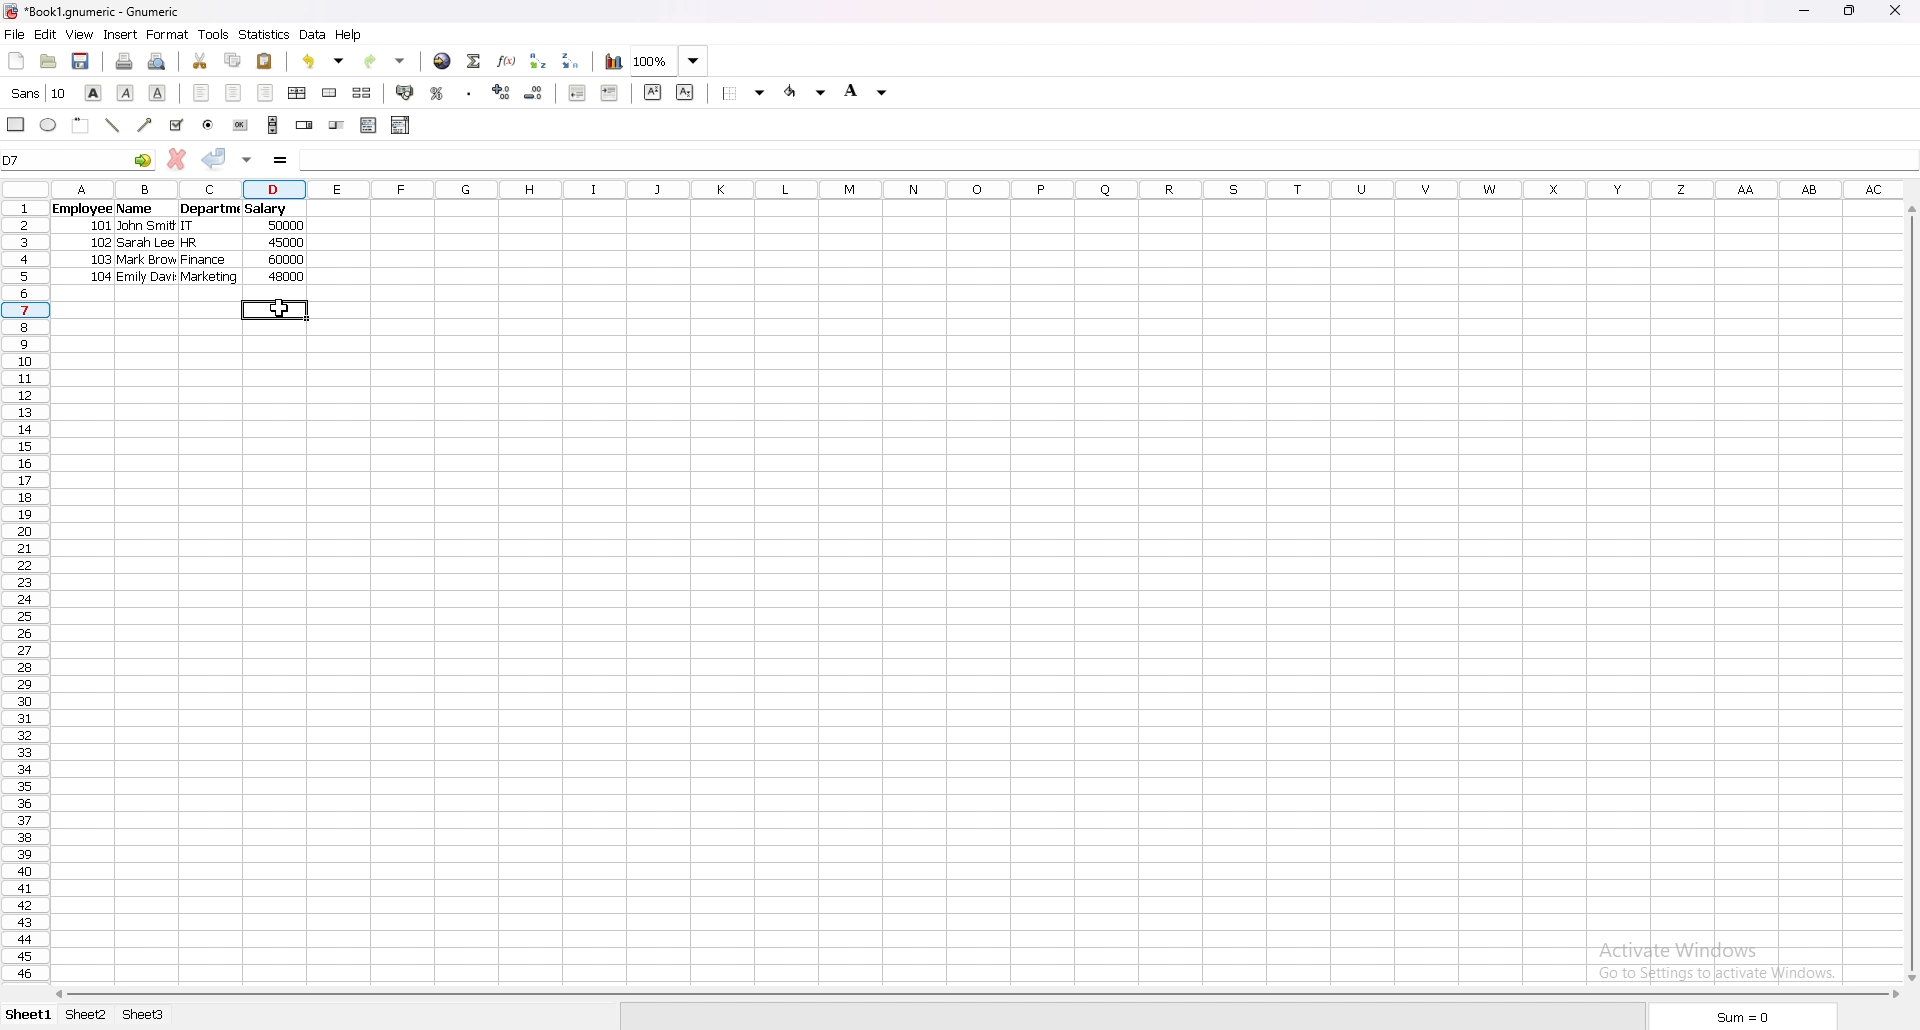  What do you see at coordinates (200, 60) in the screenshot?
I see `cut` at bounding box center [200, 60].